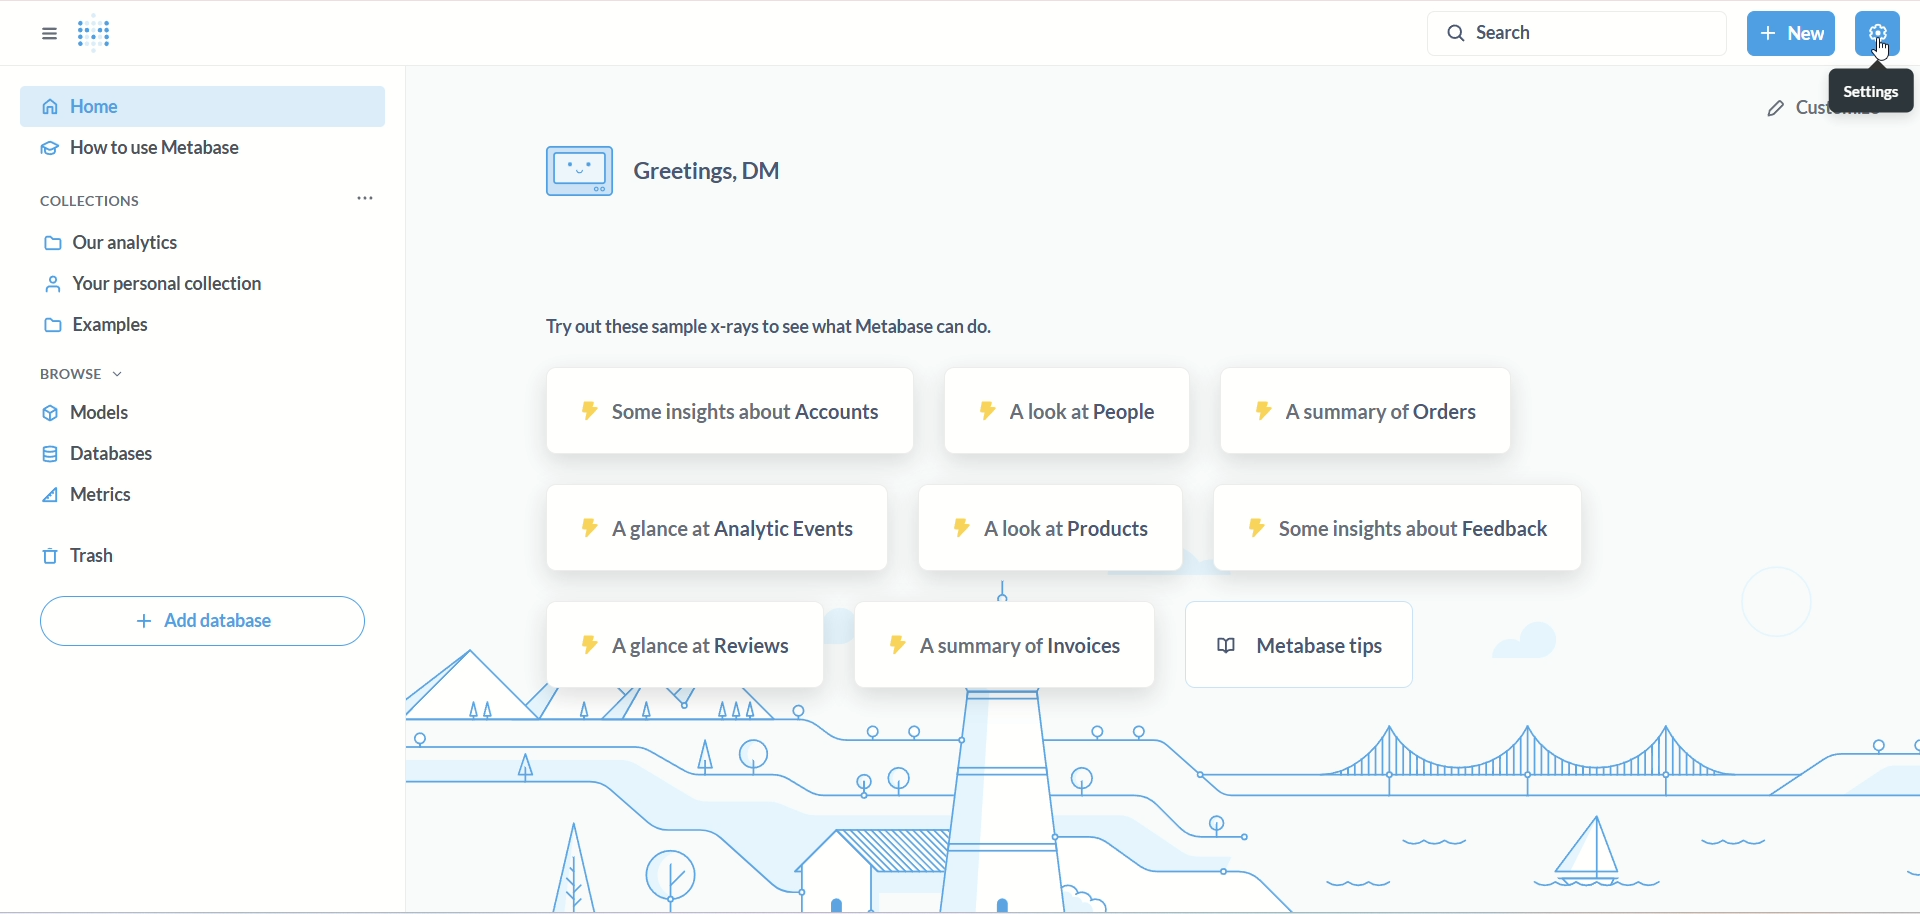  I want to click on examples, so click(103, 329).